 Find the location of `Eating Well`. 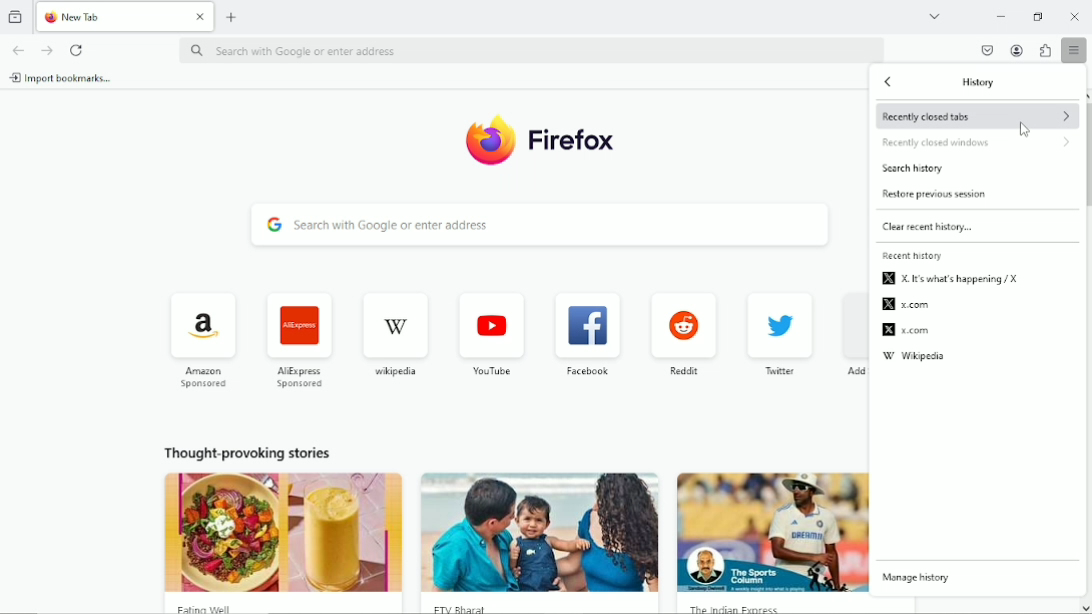

Eating Well is located at coordinates (284, 605).